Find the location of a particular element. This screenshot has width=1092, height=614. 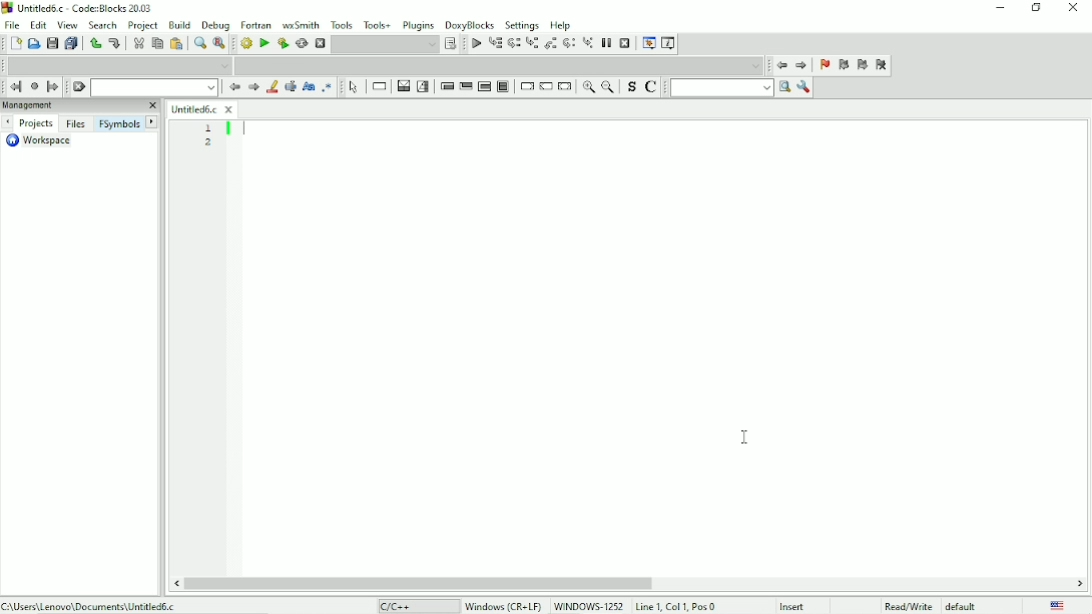

Insert is located at coordinates (798, 606).